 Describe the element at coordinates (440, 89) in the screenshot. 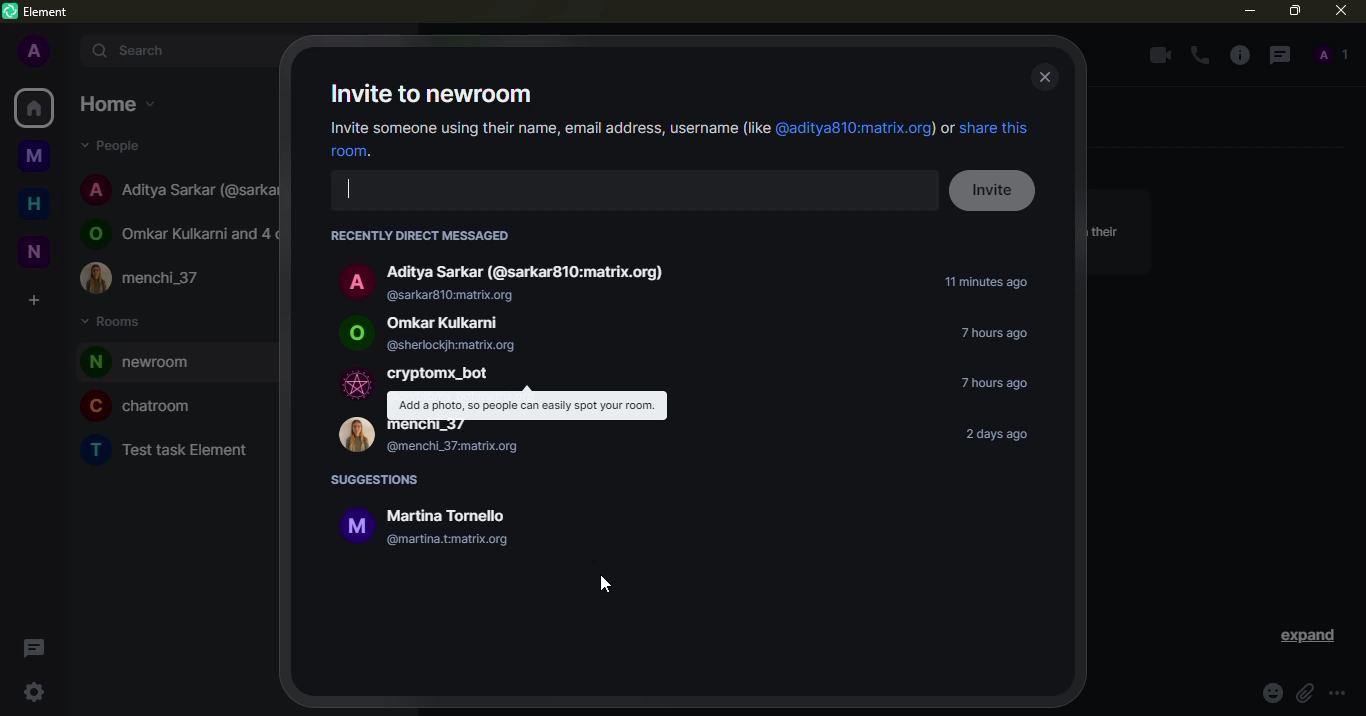

I see `invite to newroom` at that location.